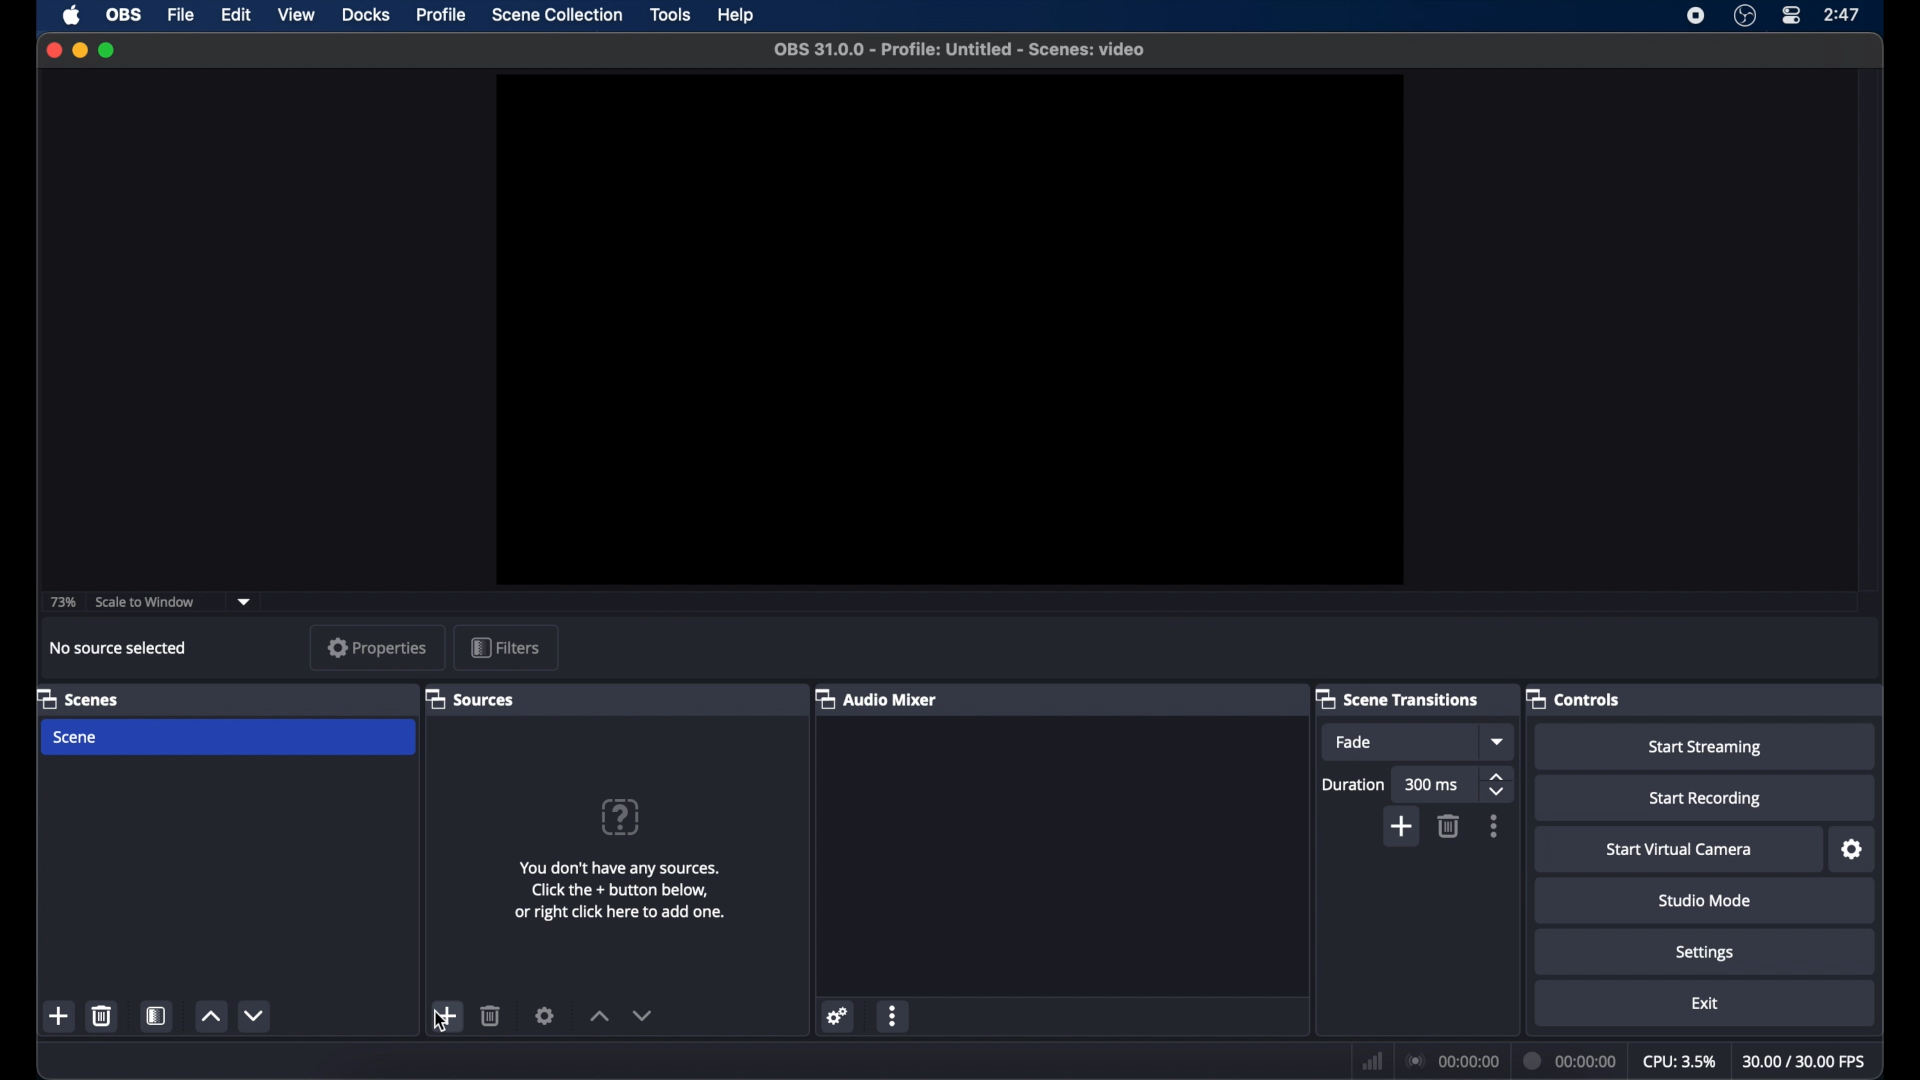 The height and width of the screenshot is (1080, 1920). I want to click on delete, so click(102, 1015).